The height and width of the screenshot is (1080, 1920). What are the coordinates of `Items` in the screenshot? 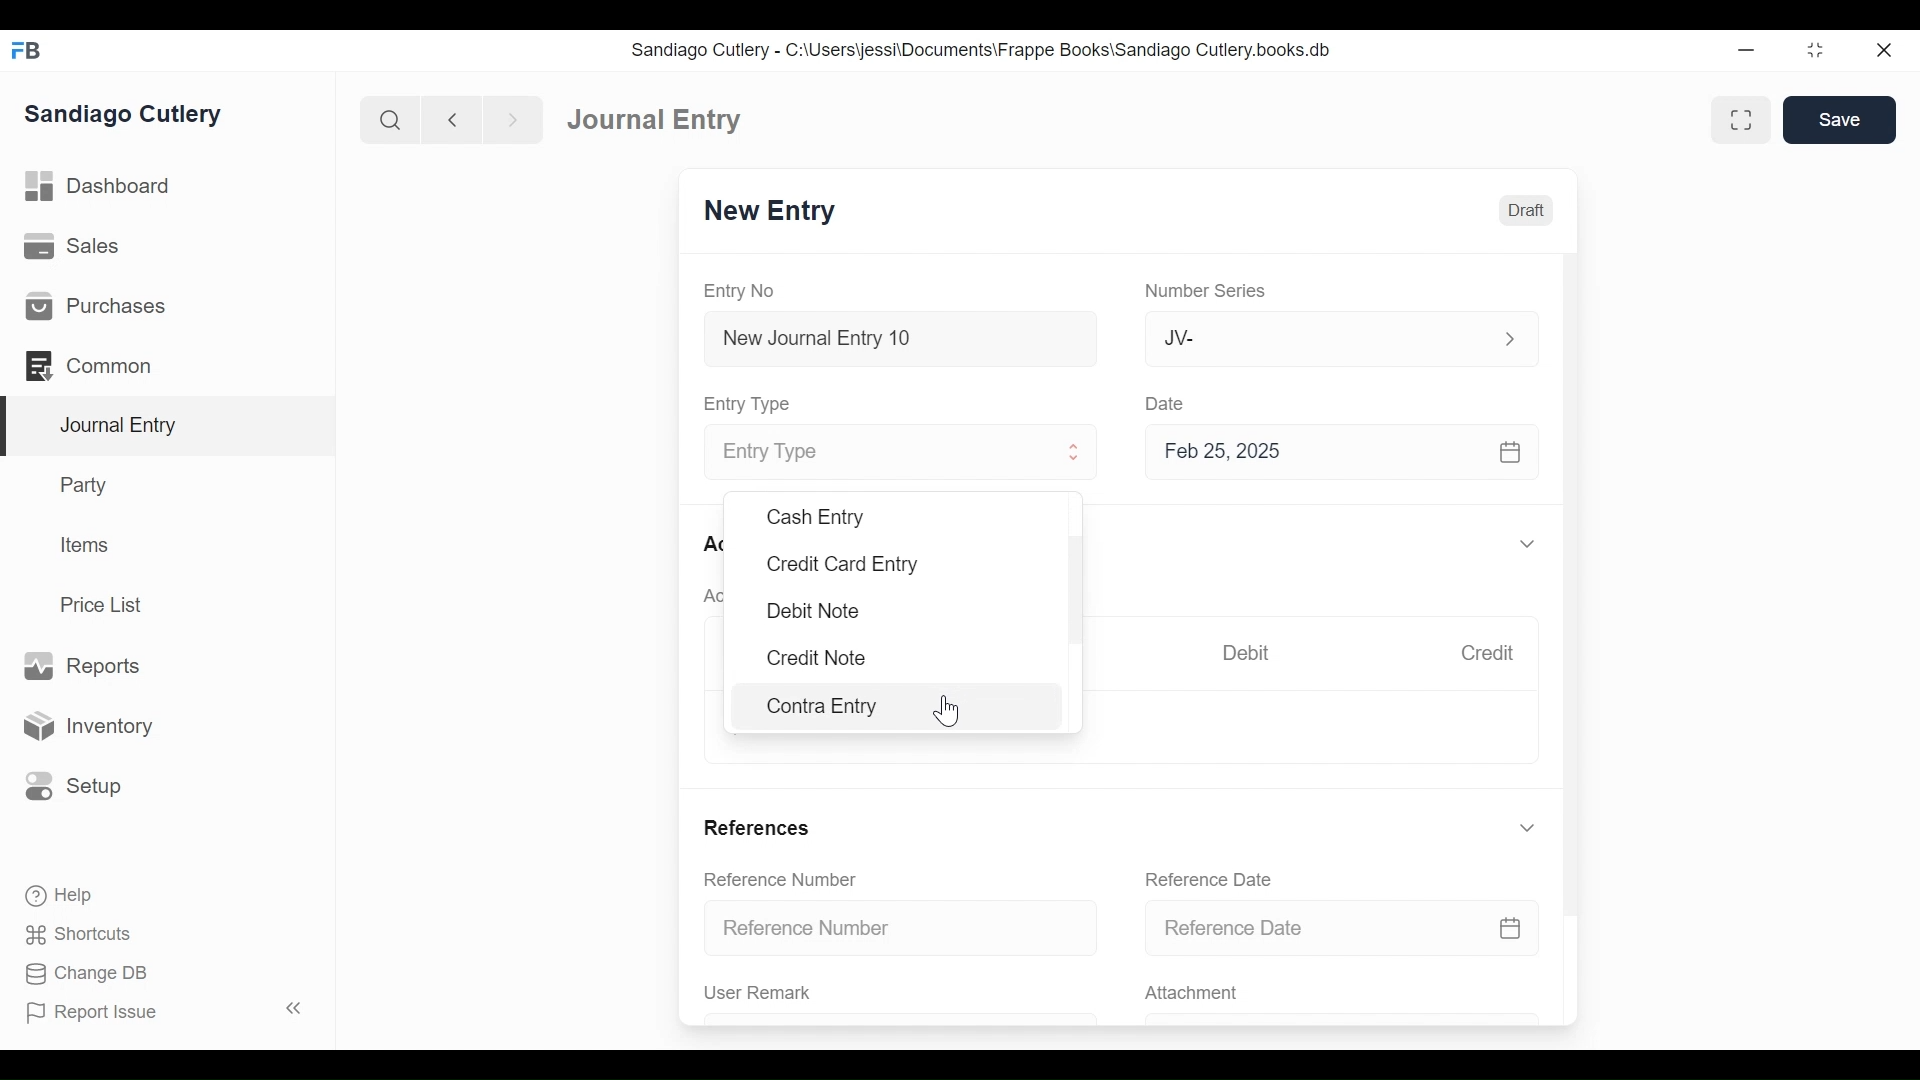 It's located at (87, 547).